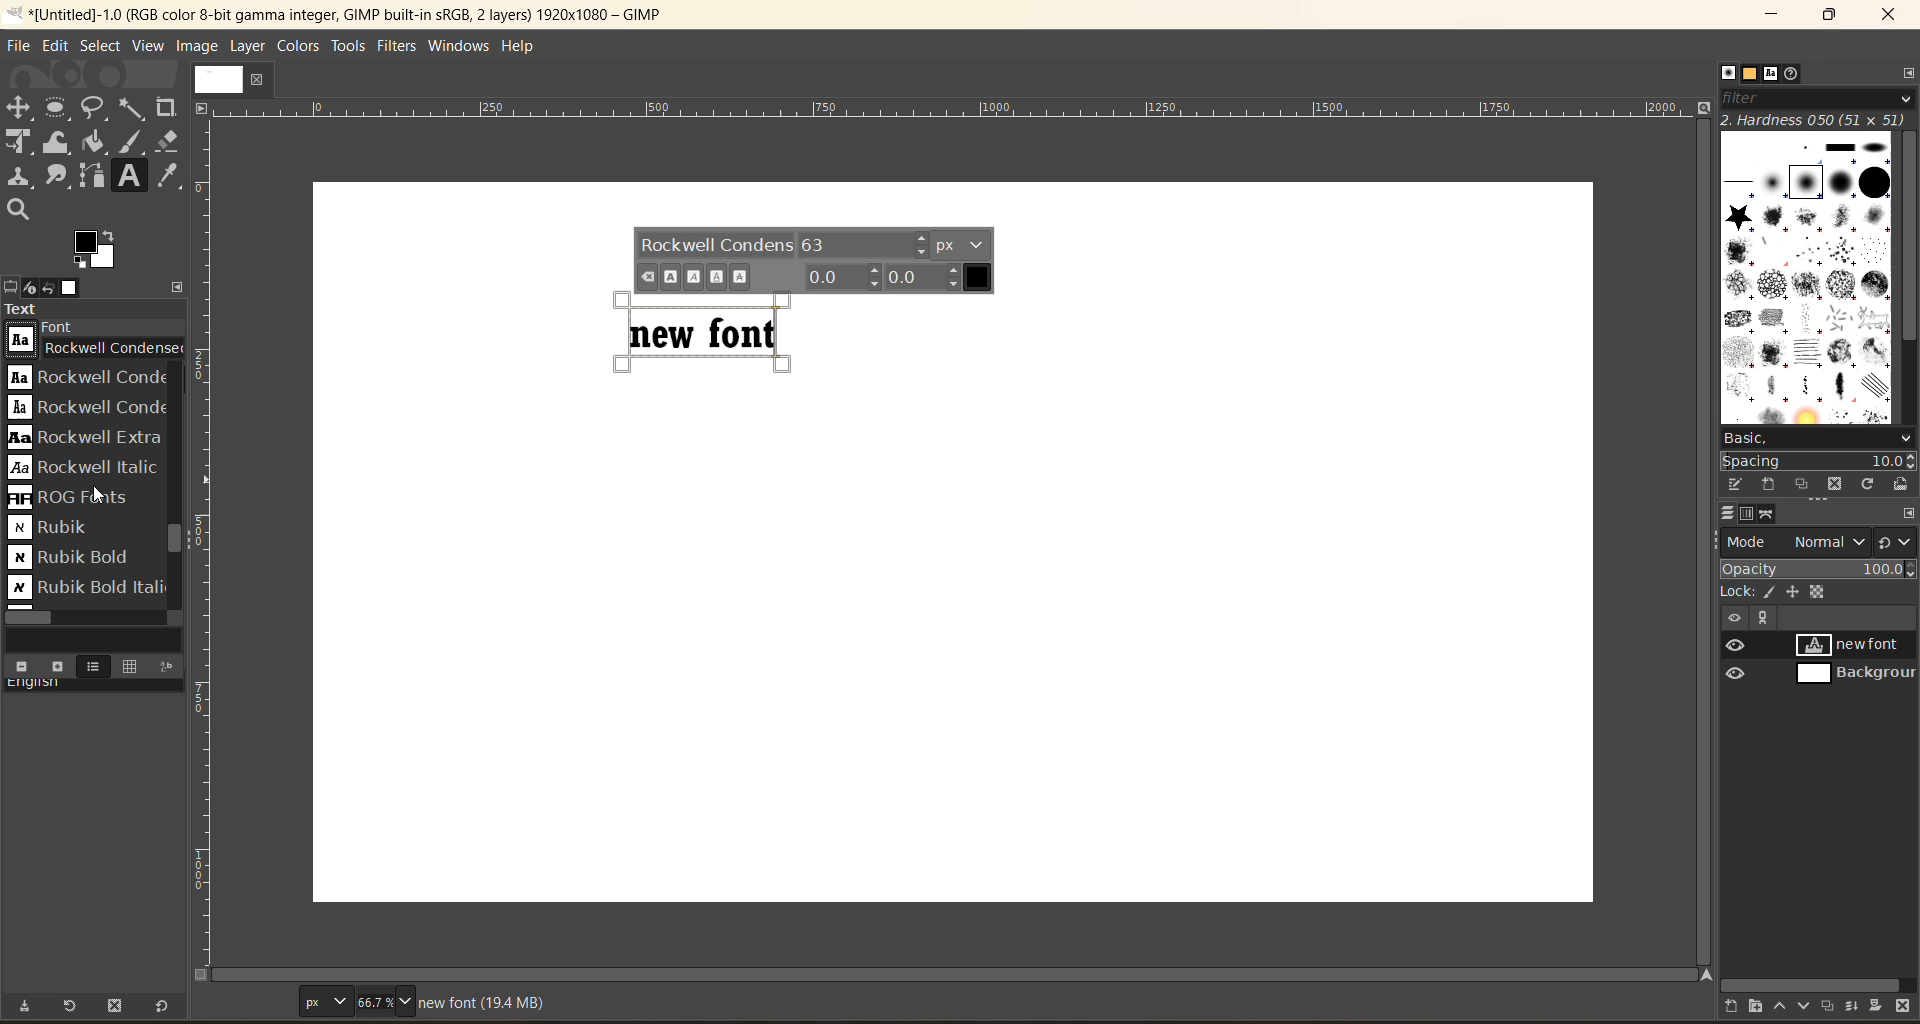 The height and width of the screenshot is (1024, 1920). I want to click on mode, so click(1793, 543).